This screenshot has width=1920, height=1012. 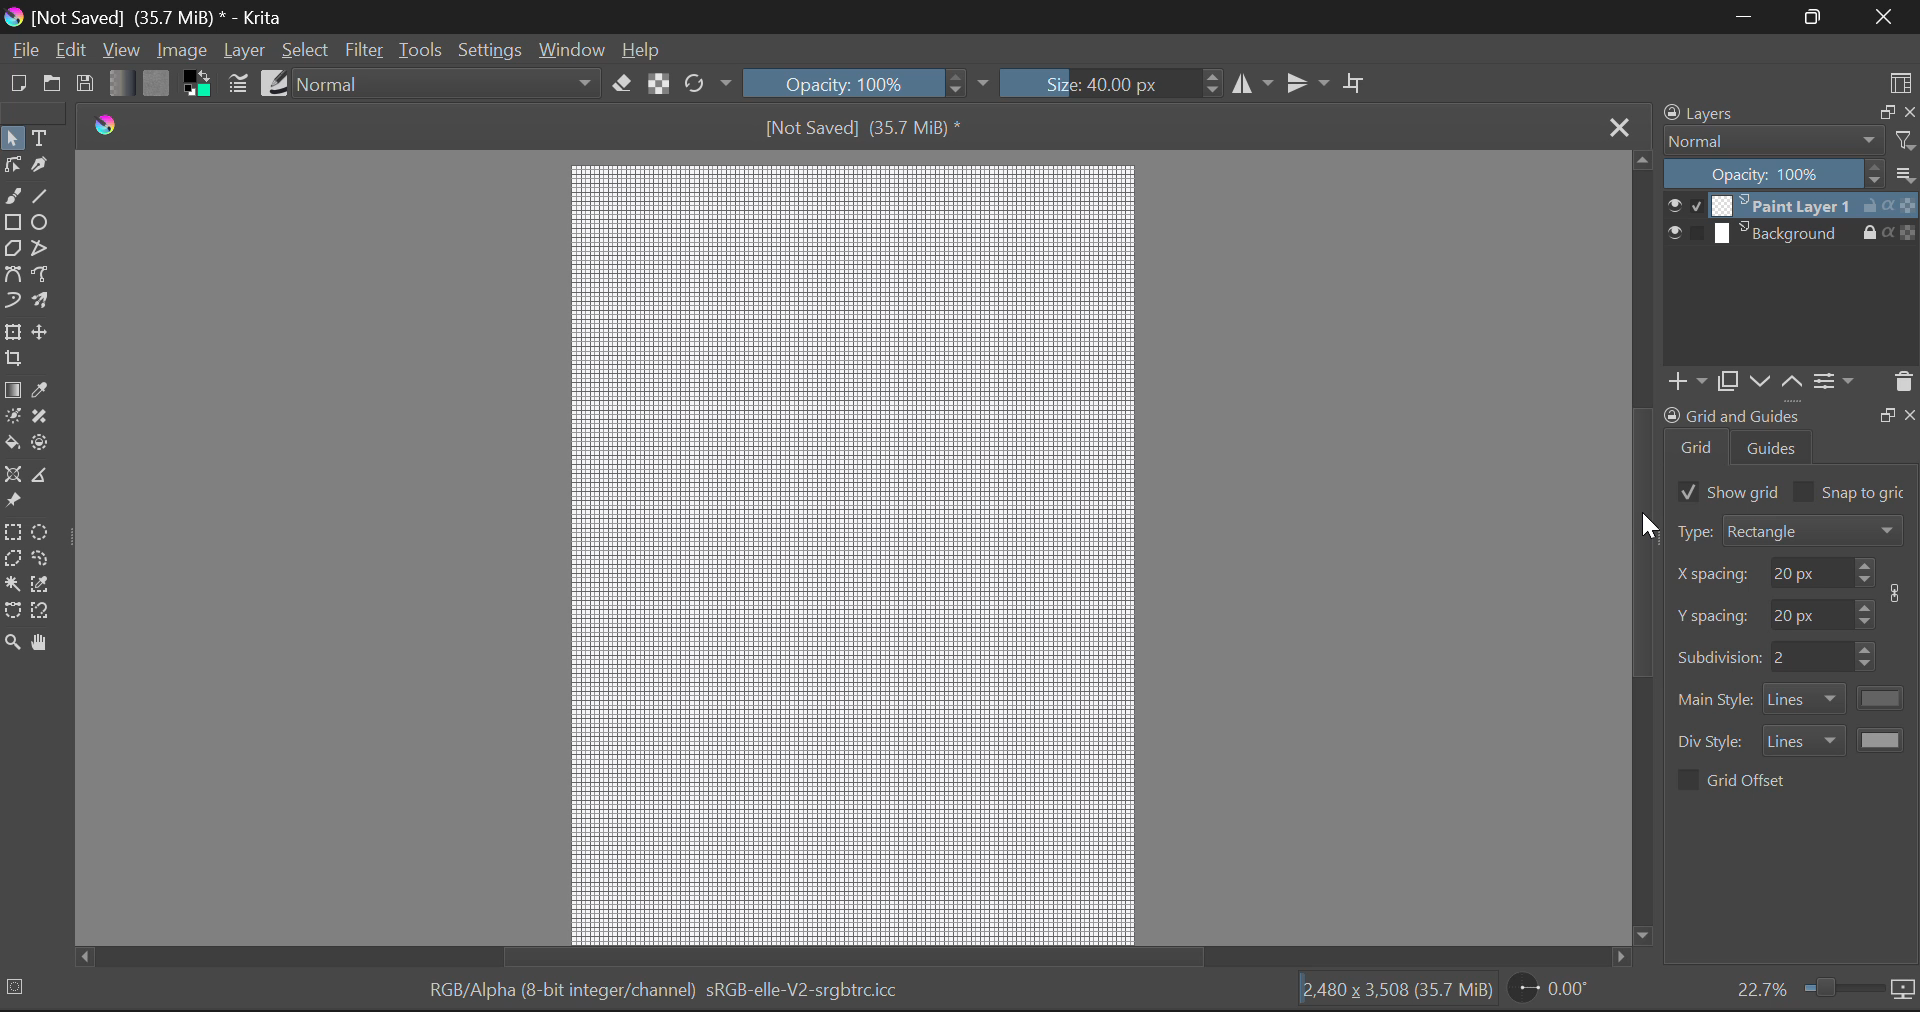 I want to click on Move Layer, so click(x=43, y=332).